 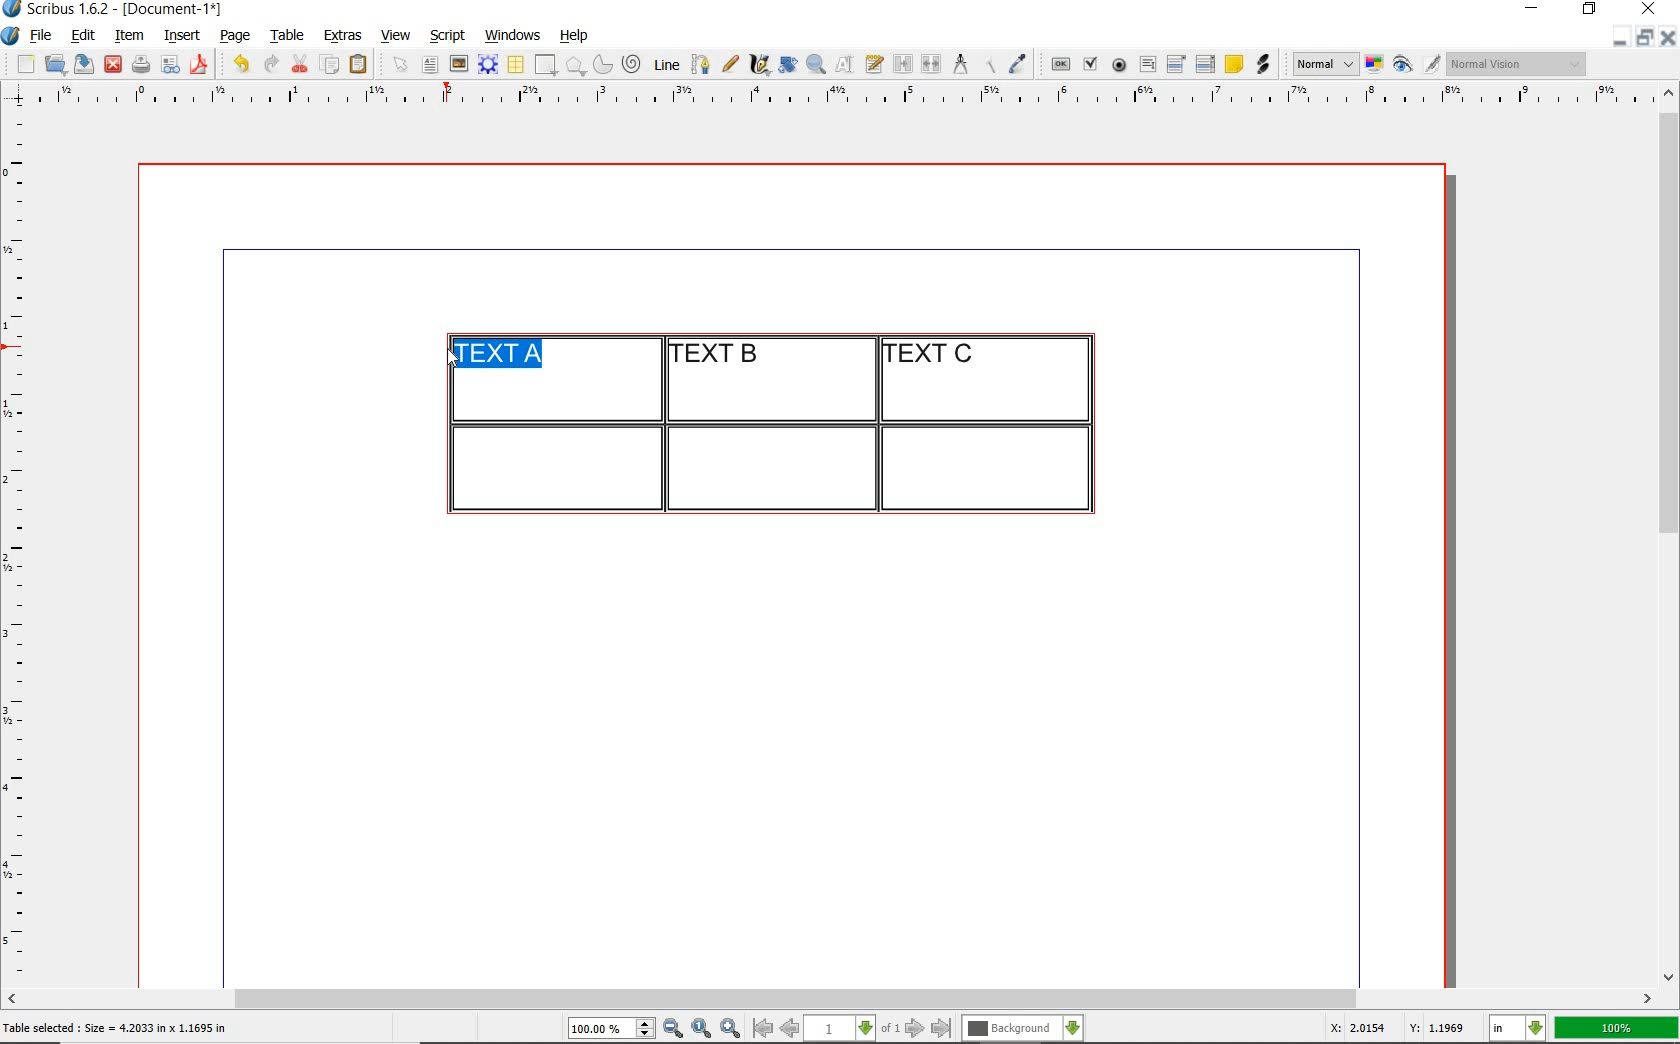 I want to click on pdf list box, so click(x=1206, y=64).